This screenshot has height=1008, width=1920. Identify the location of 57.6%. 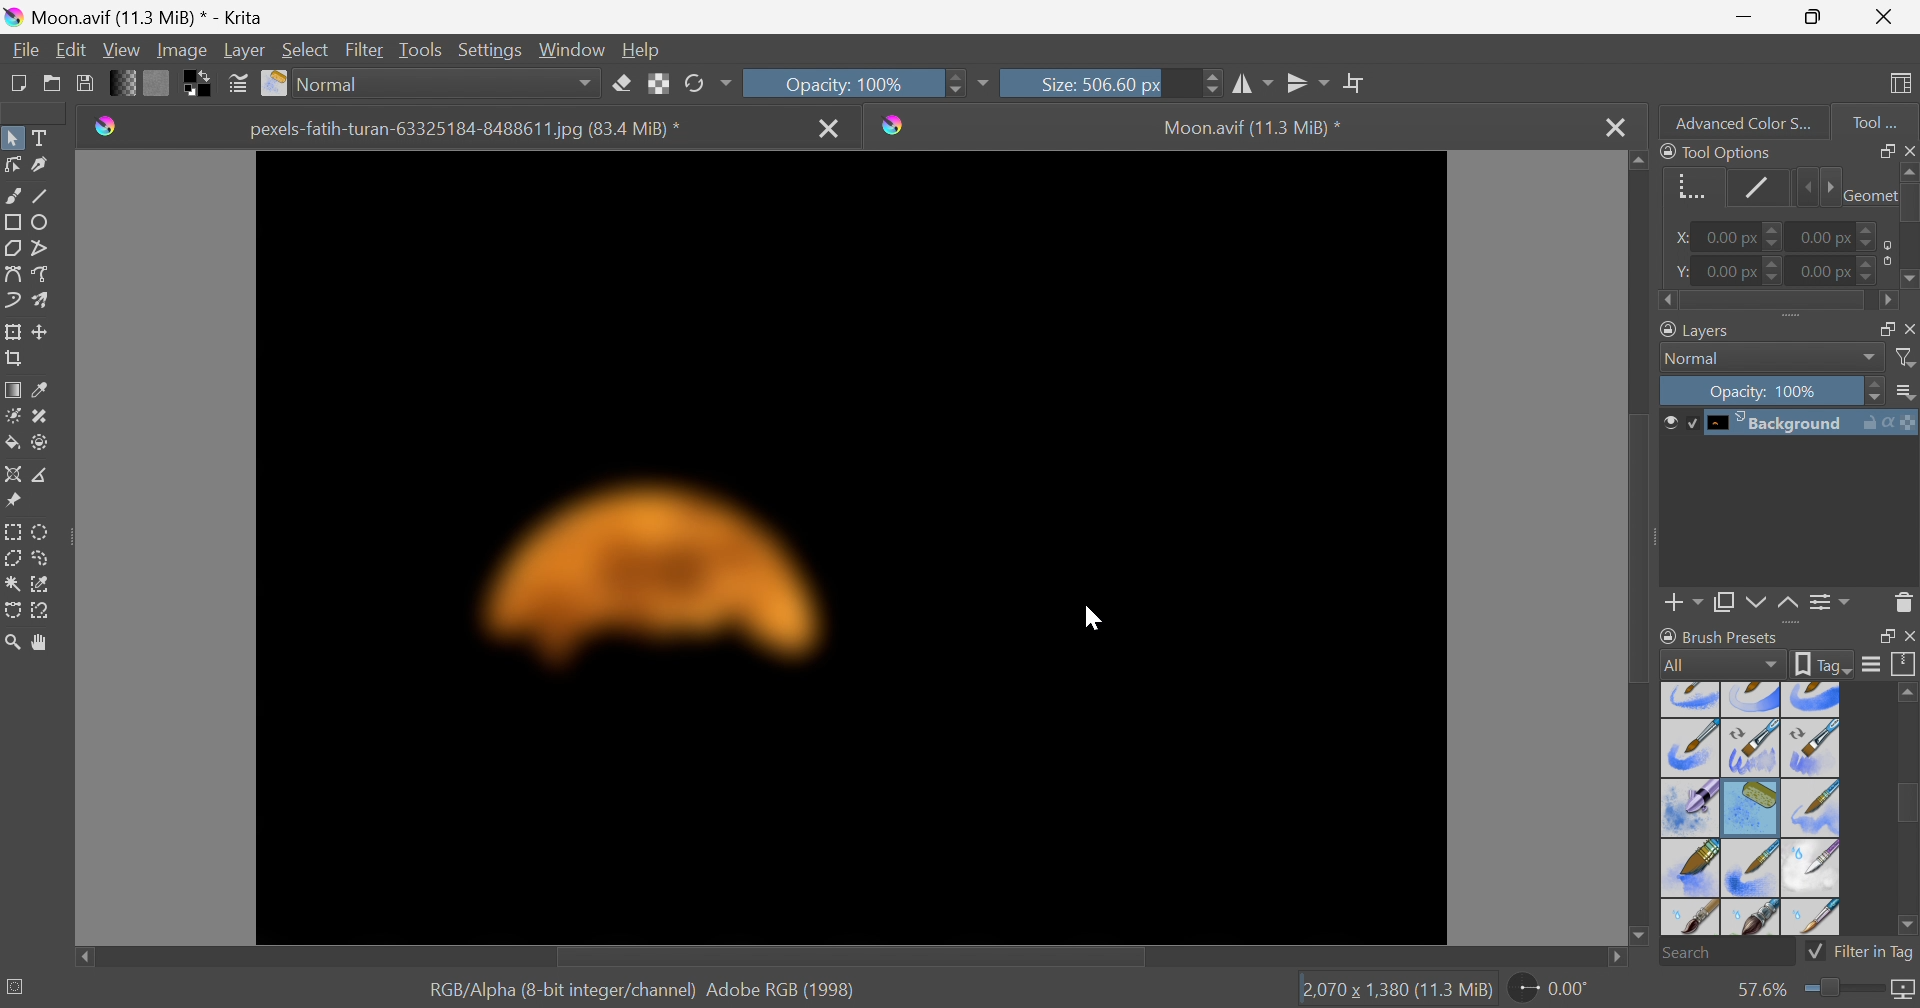
(1758, 990).